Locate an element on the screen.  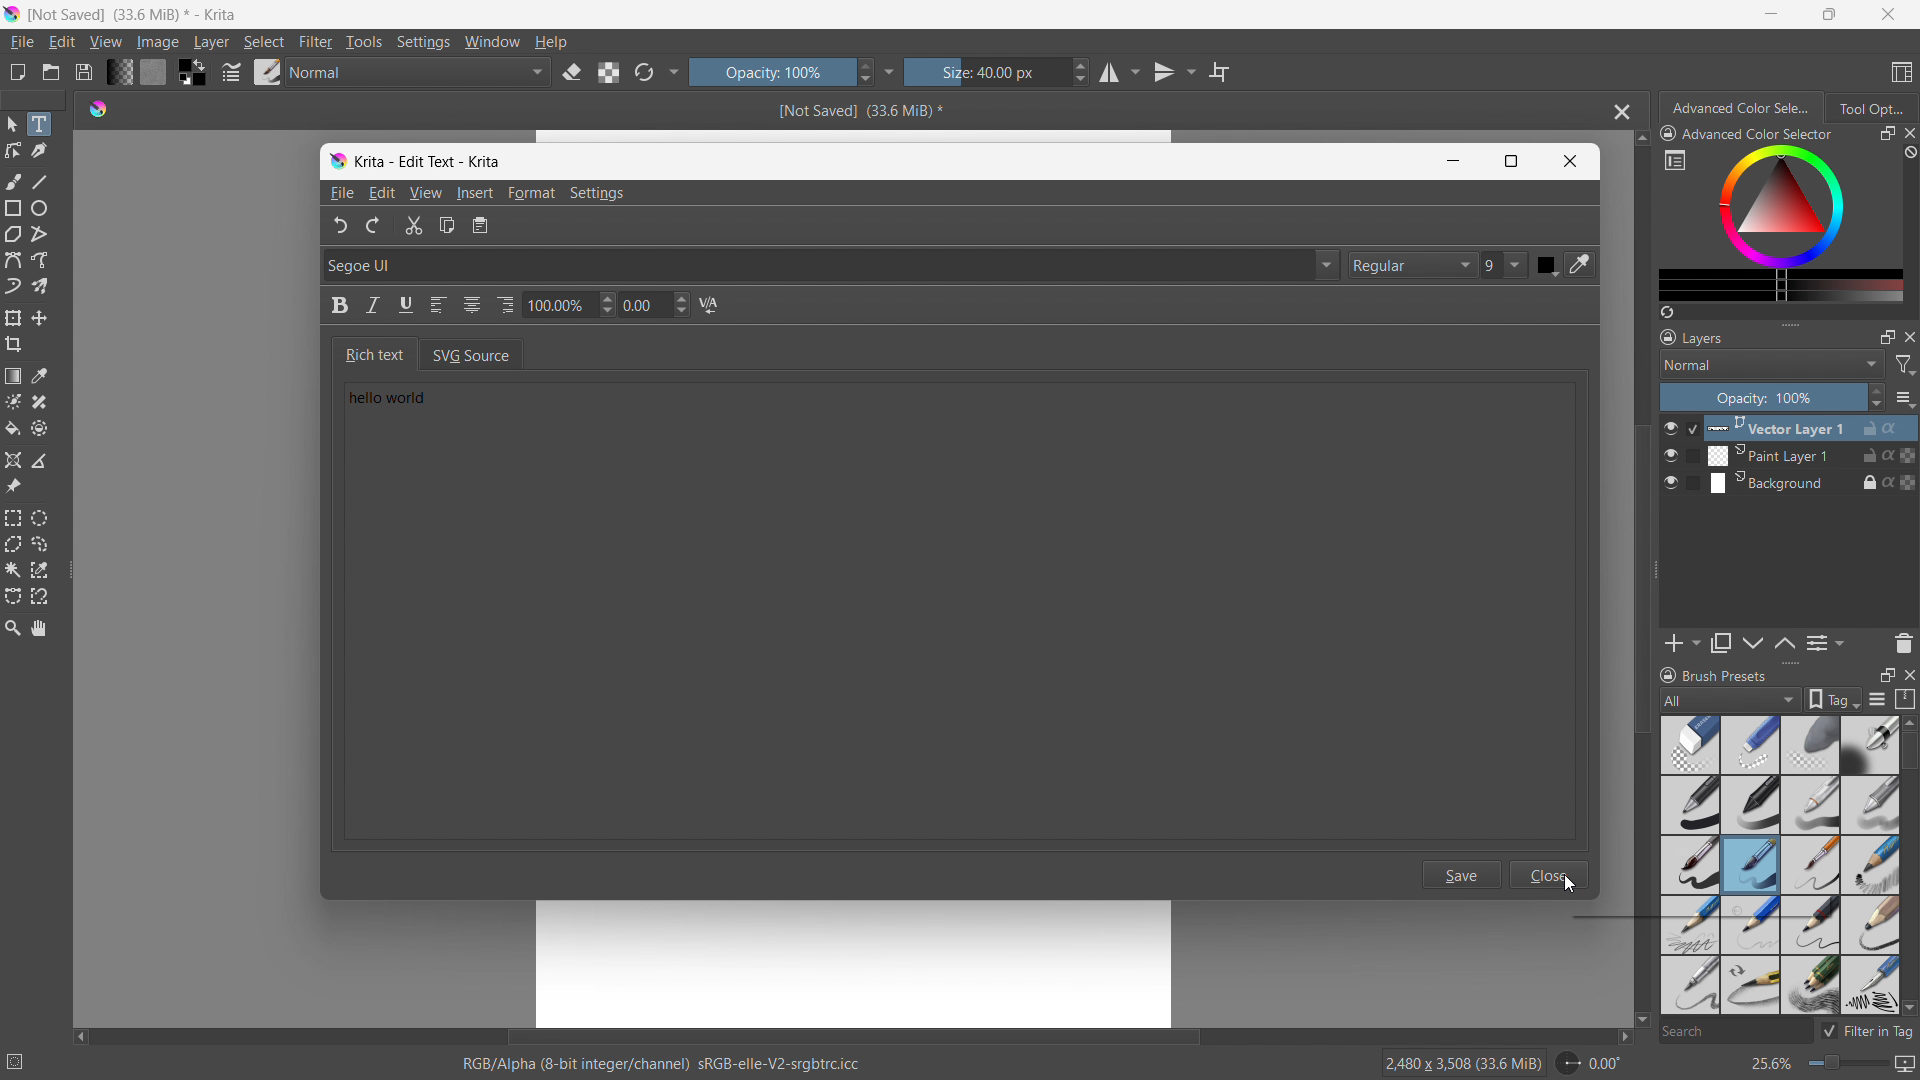
fill pattern is located at coordinates (154, 71).